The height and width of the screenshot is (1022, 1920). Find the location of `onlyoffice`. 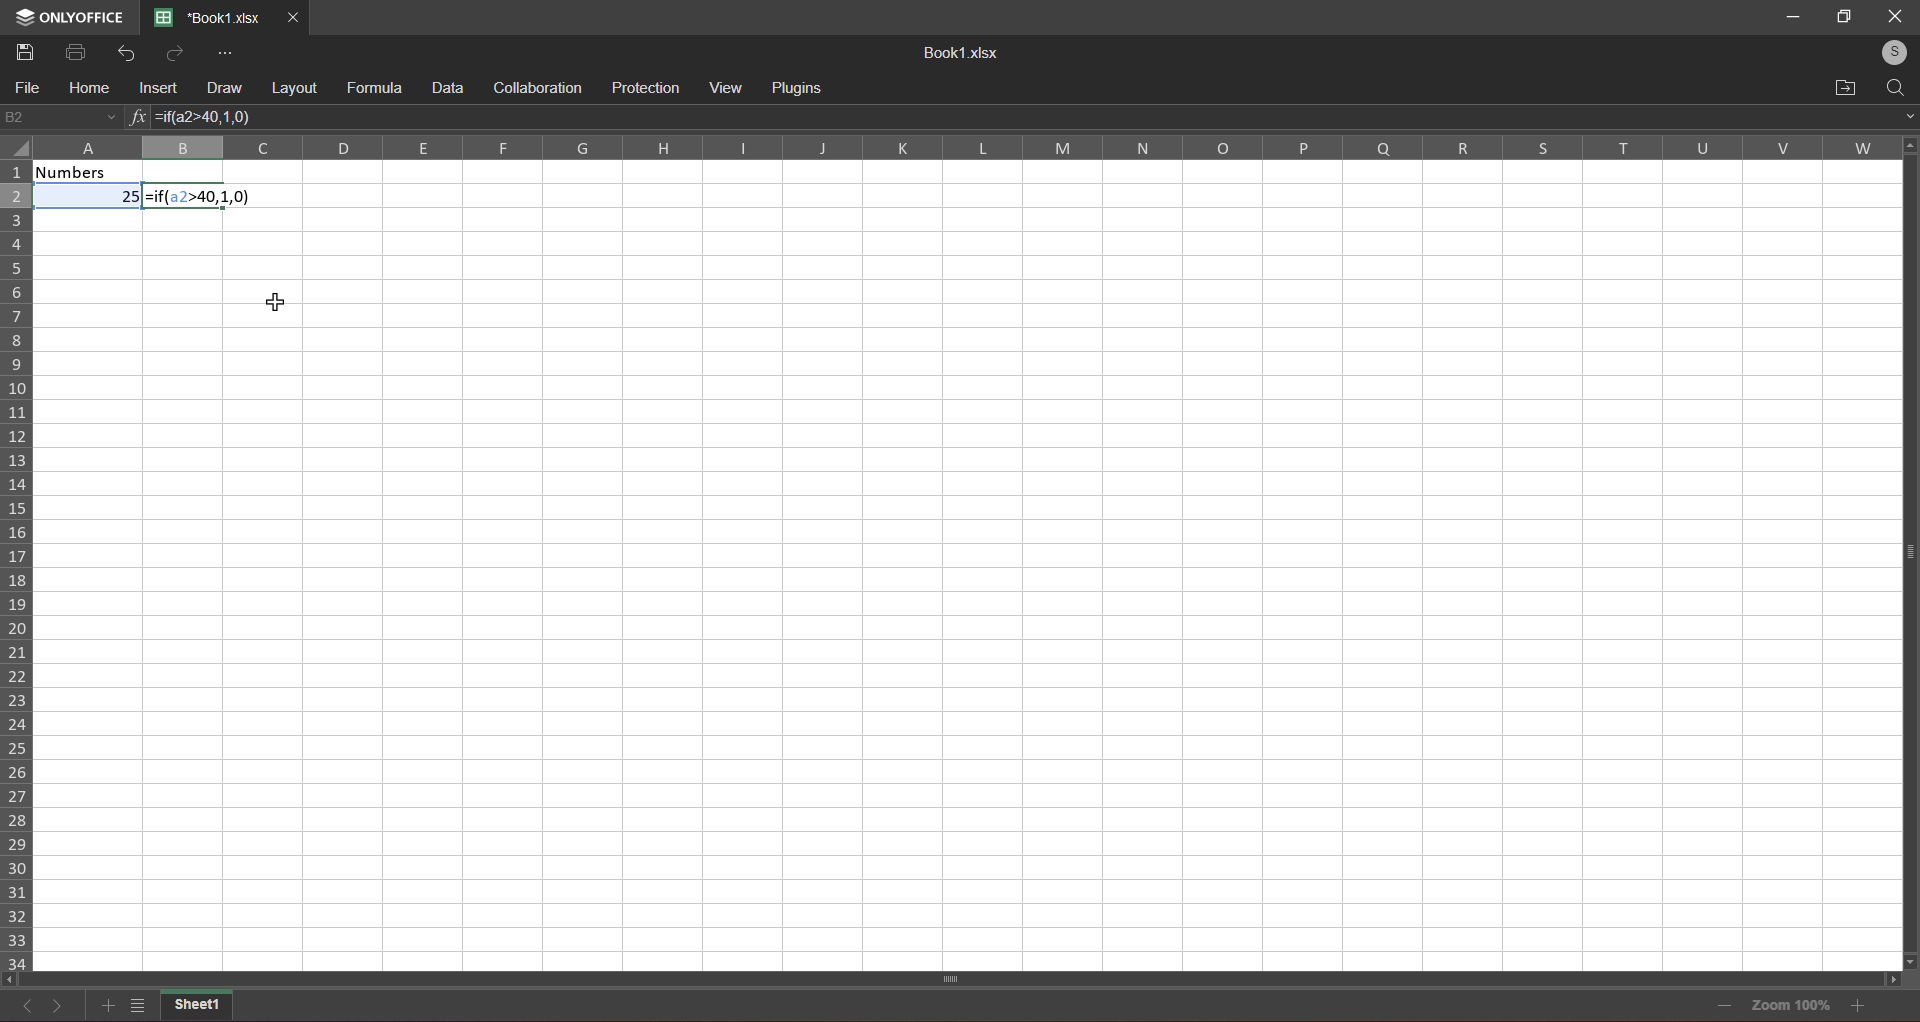

onlyoffice is located at coordinates (72, 12).